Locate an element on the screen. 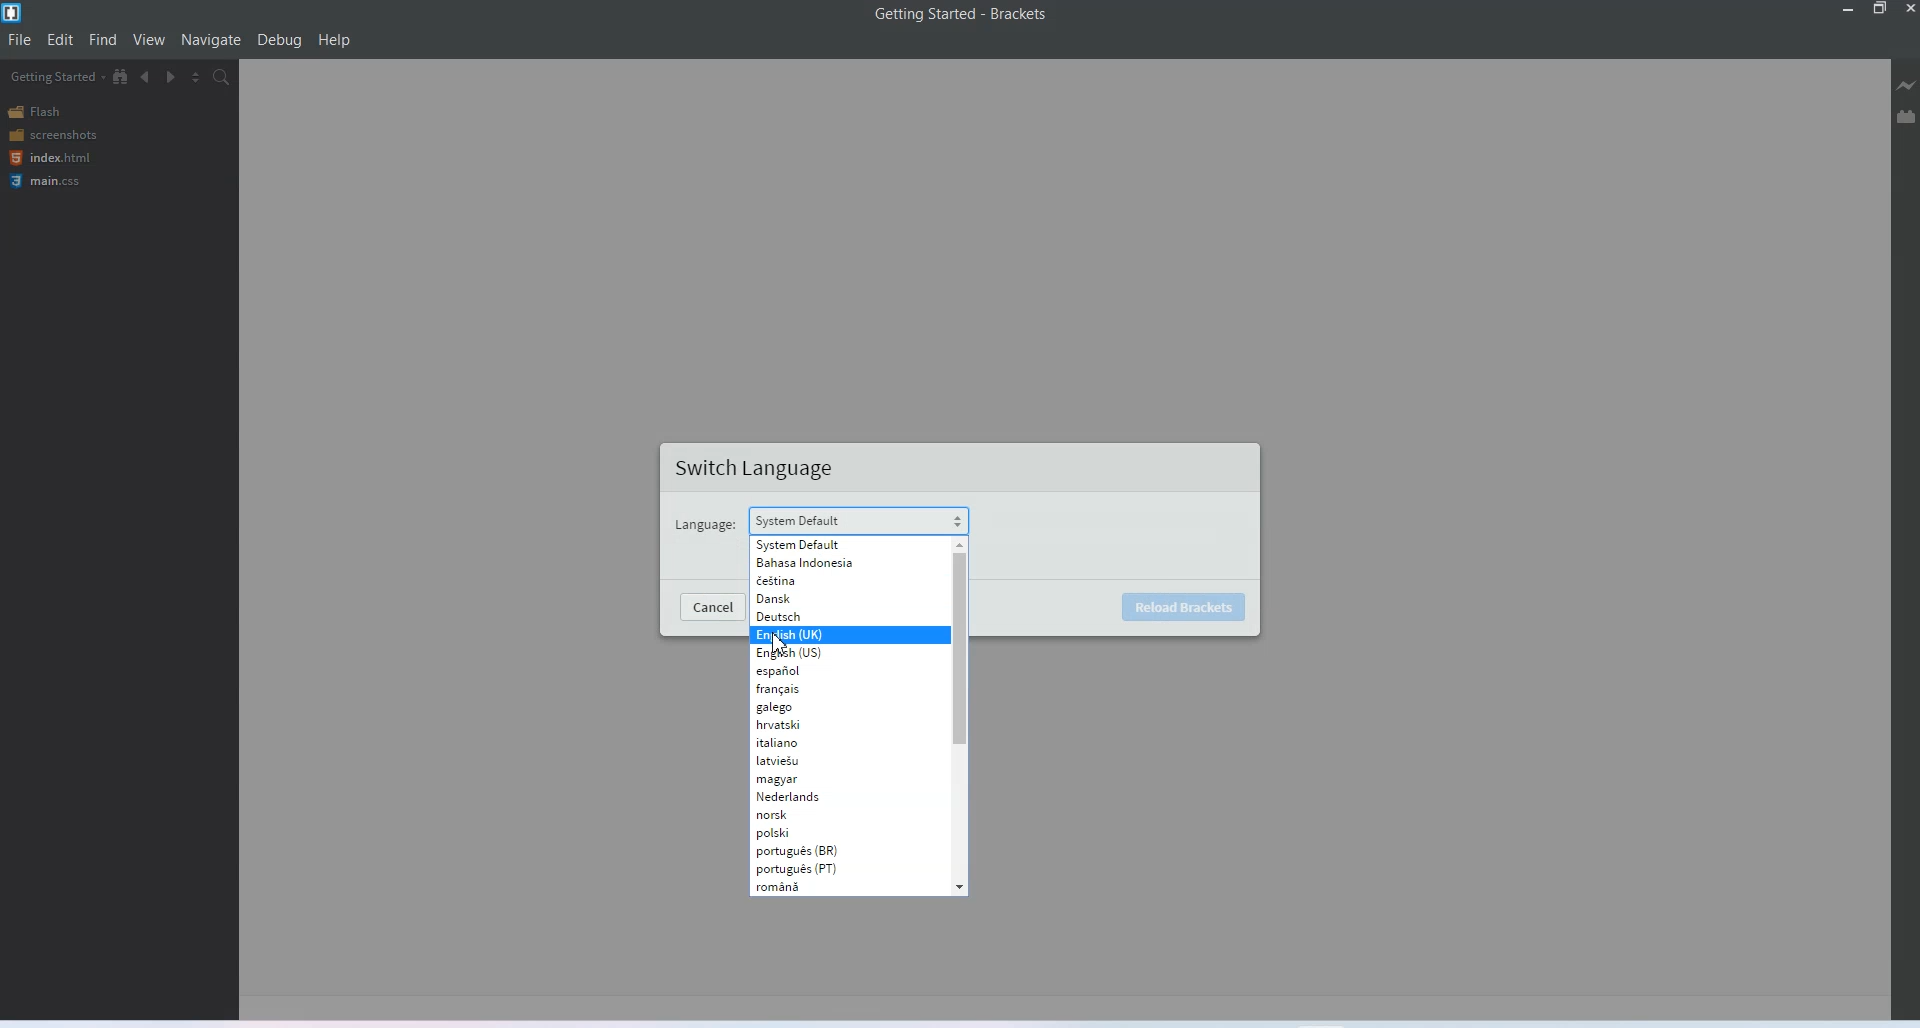  Dansk is located at coordinates (835, 599).